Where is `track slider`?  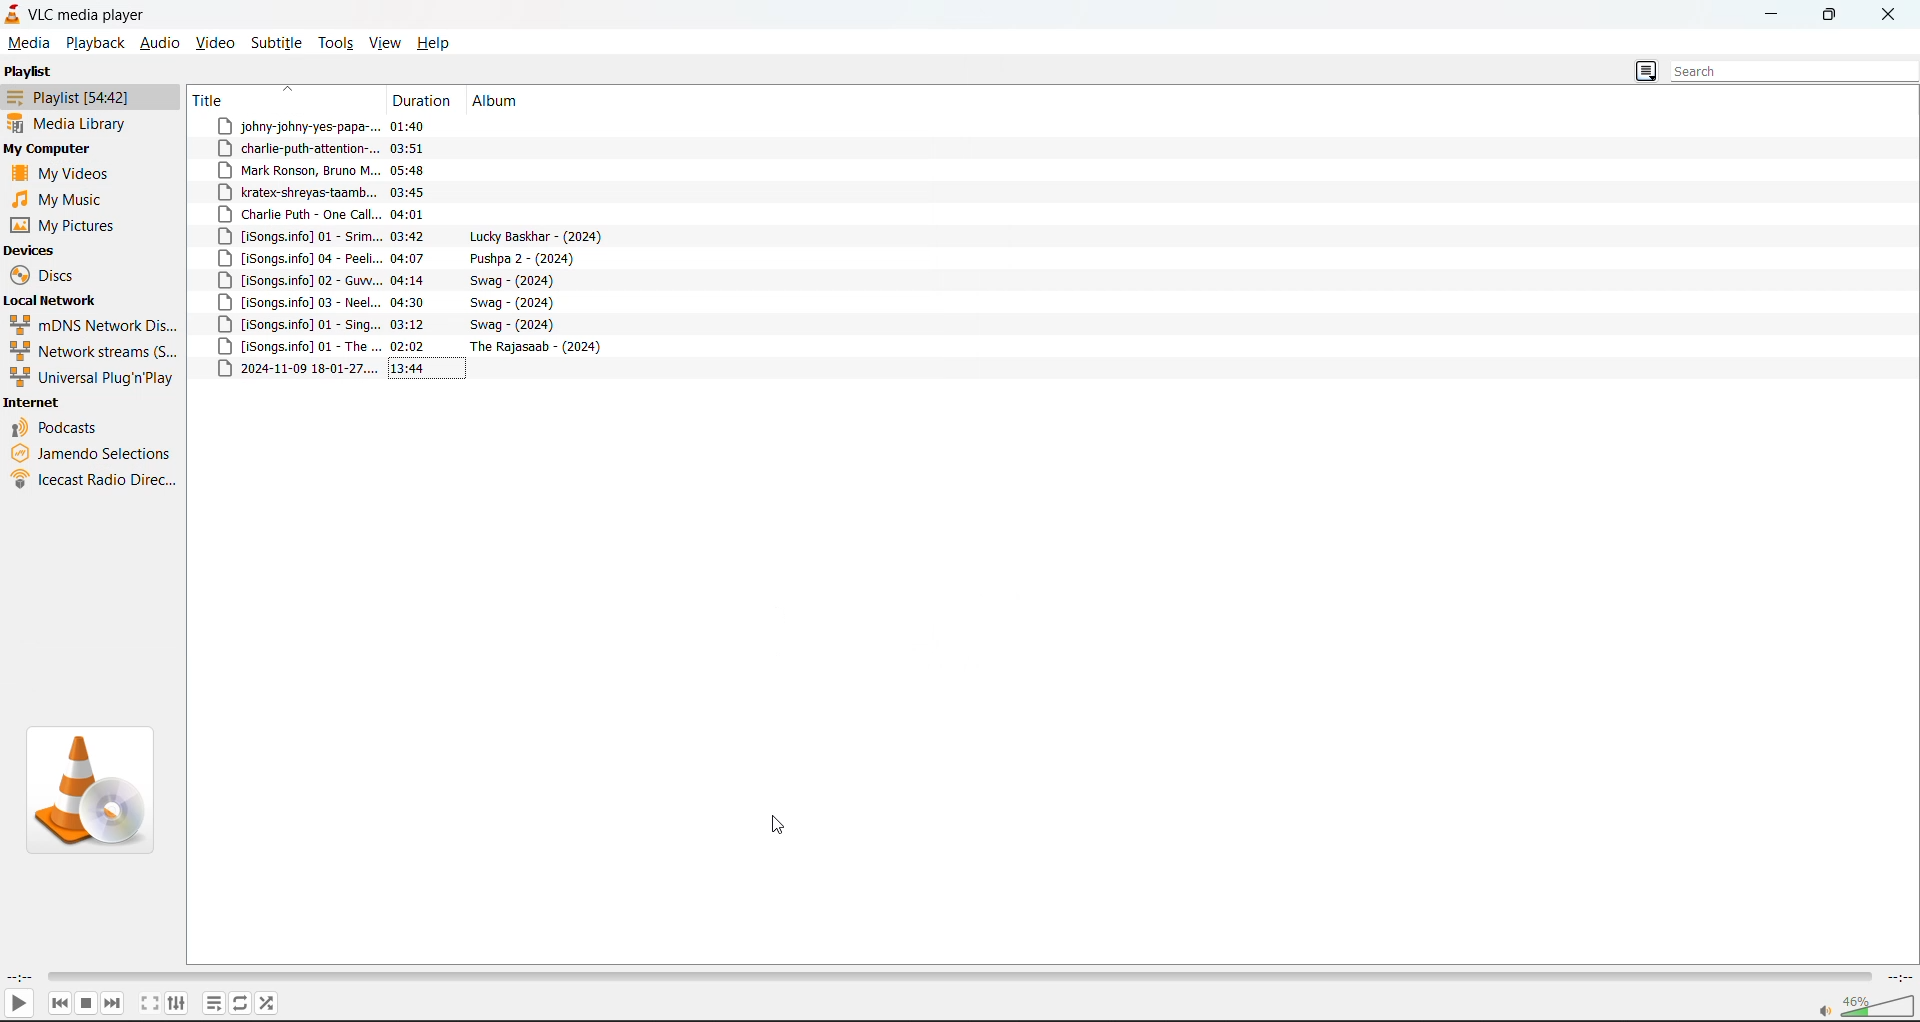
track slider is located at coordinates (954, 975).